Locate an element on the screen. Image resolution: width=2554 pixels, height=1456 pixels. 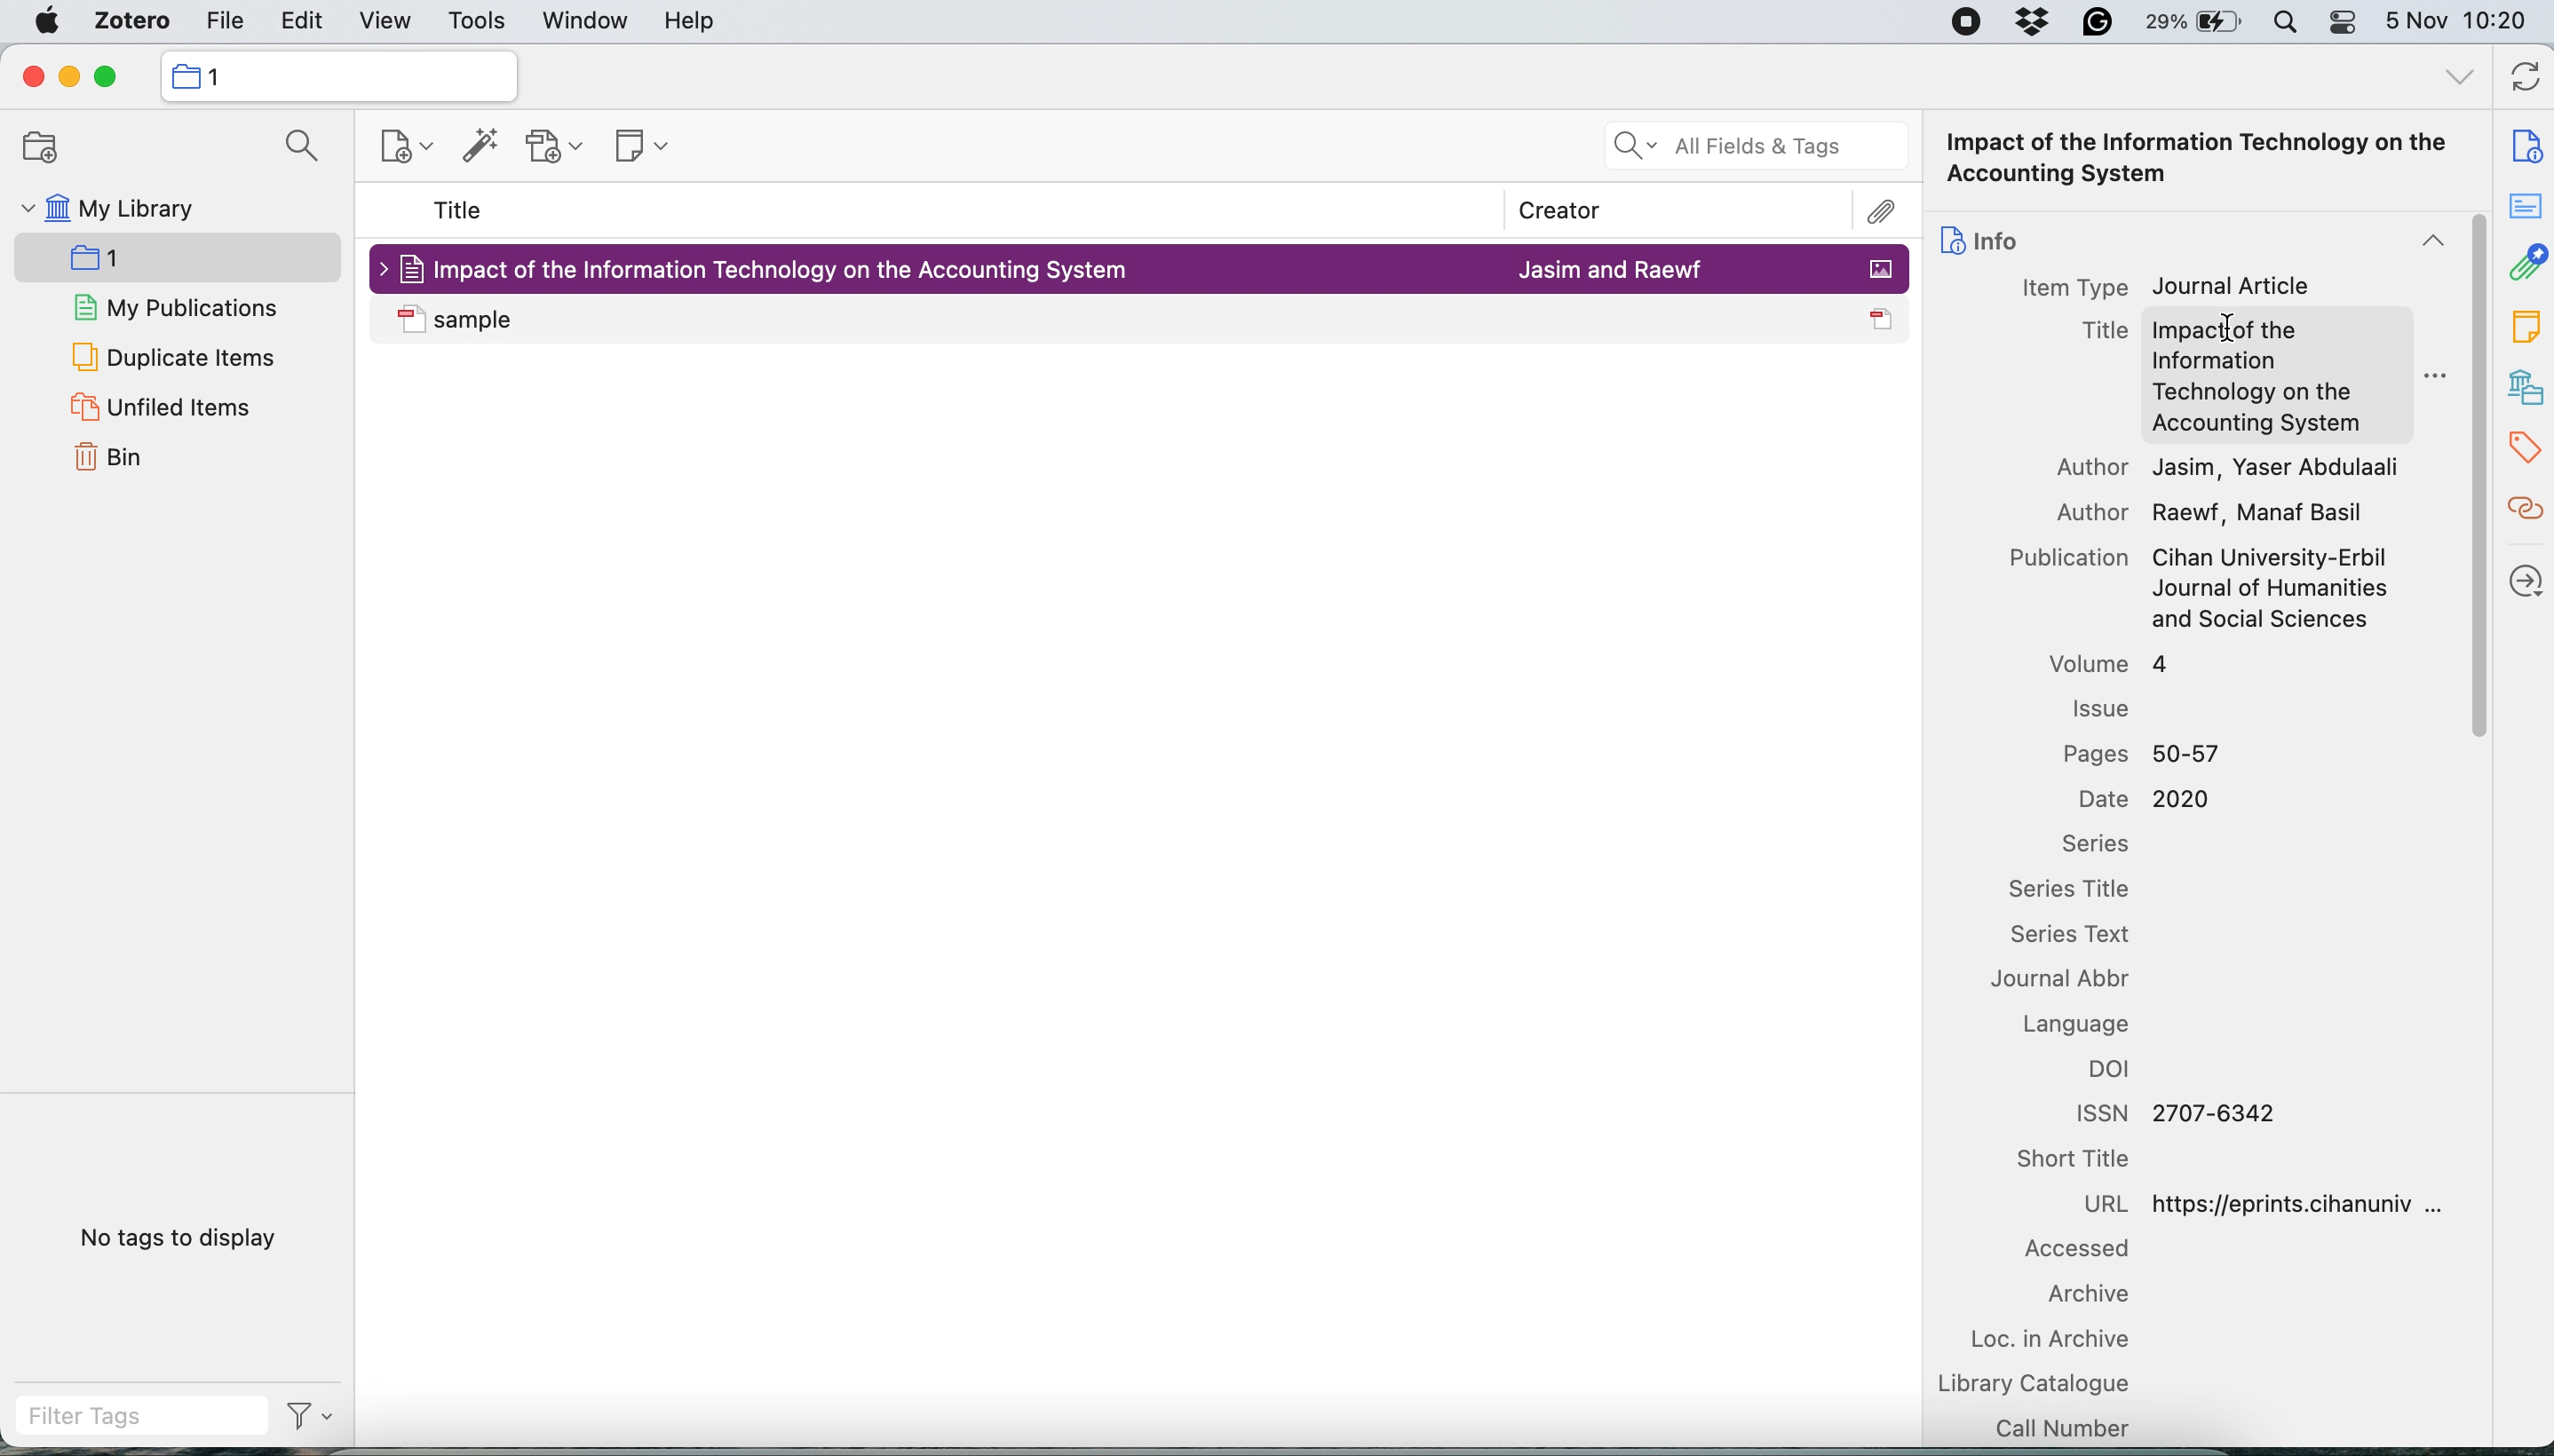
filter tags is located at coordinates (307, 1415).